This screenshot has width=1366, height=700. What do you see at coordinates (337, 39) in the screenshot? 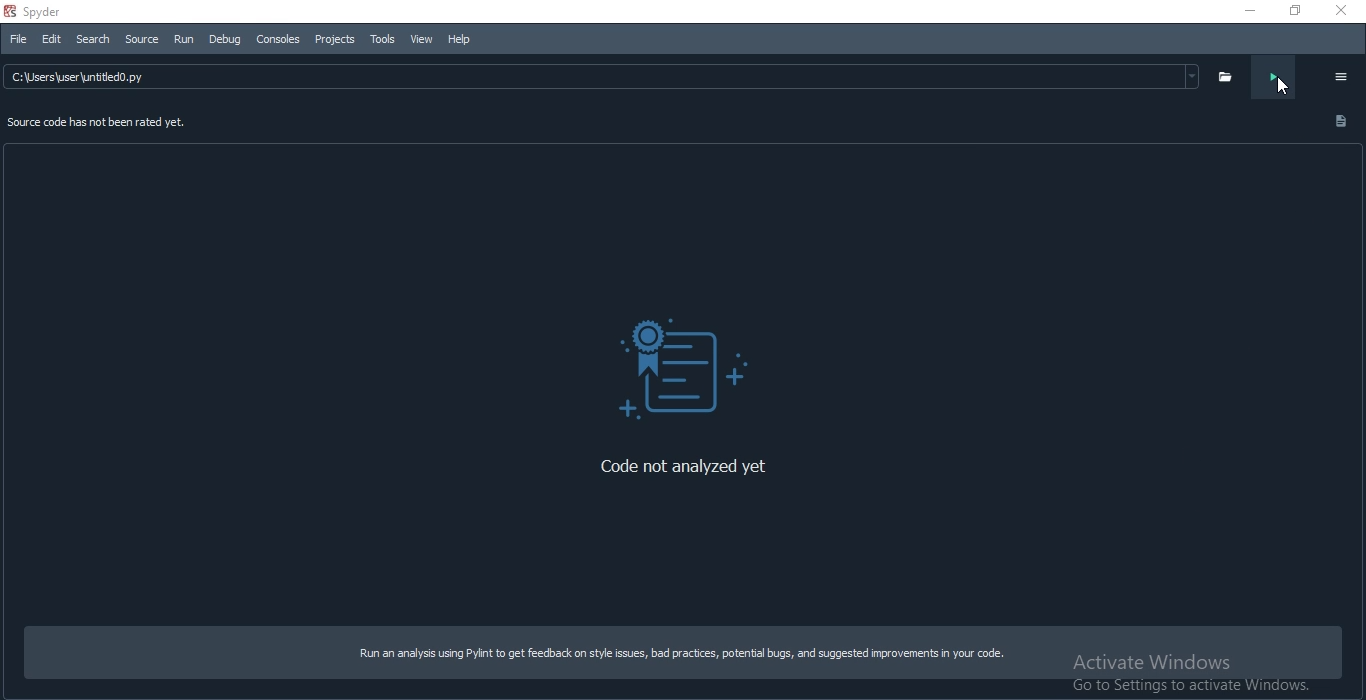
I see `projects` at bounding box center [337, 39].